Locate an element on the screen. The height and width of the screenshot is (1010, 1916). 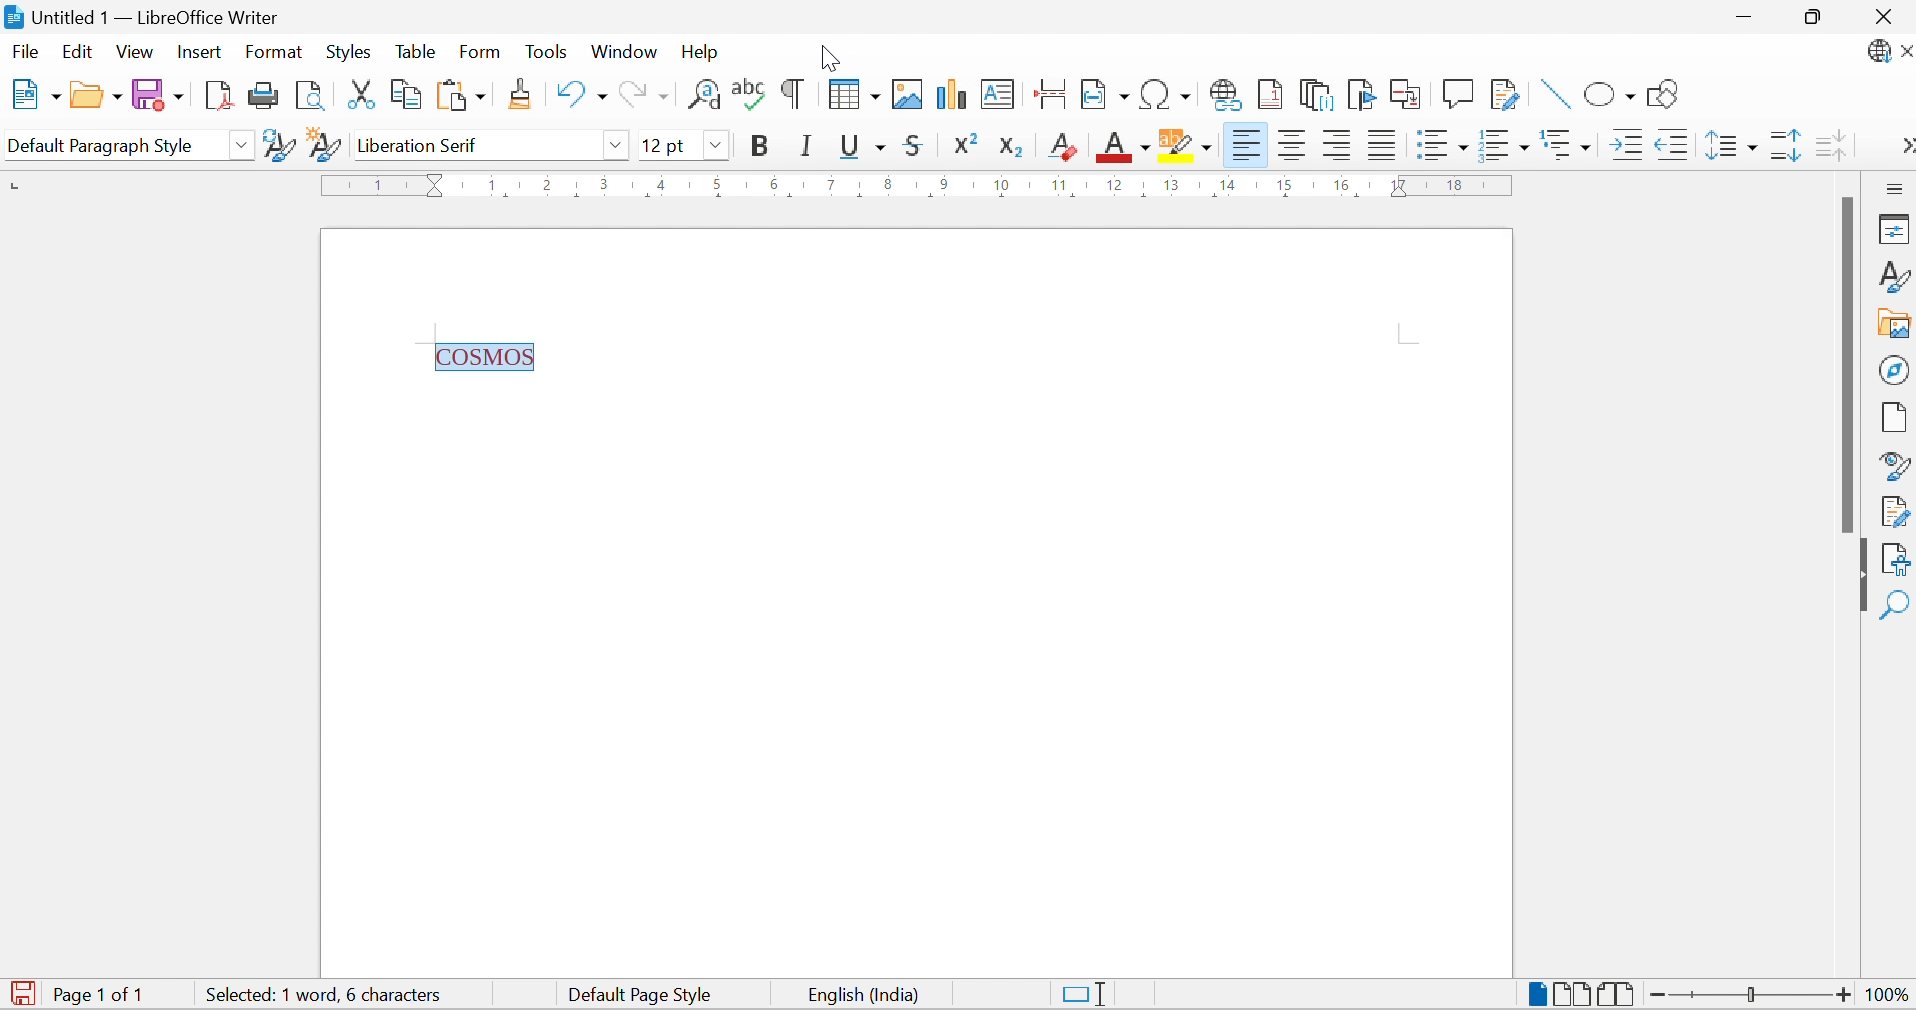
Clone Formatting is located at coordinates (523, 93).